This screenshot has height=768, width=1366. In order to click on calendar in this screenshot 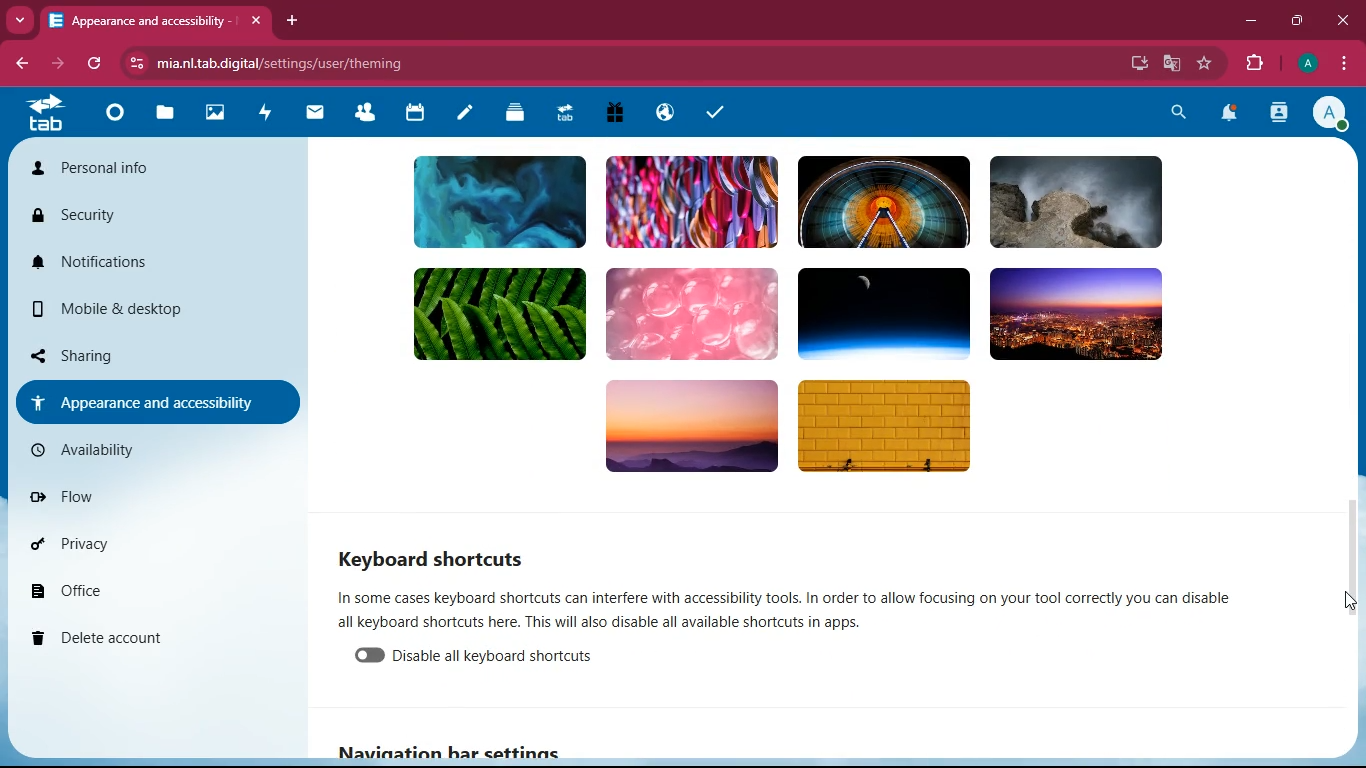, I will do `click(416, 115)`.